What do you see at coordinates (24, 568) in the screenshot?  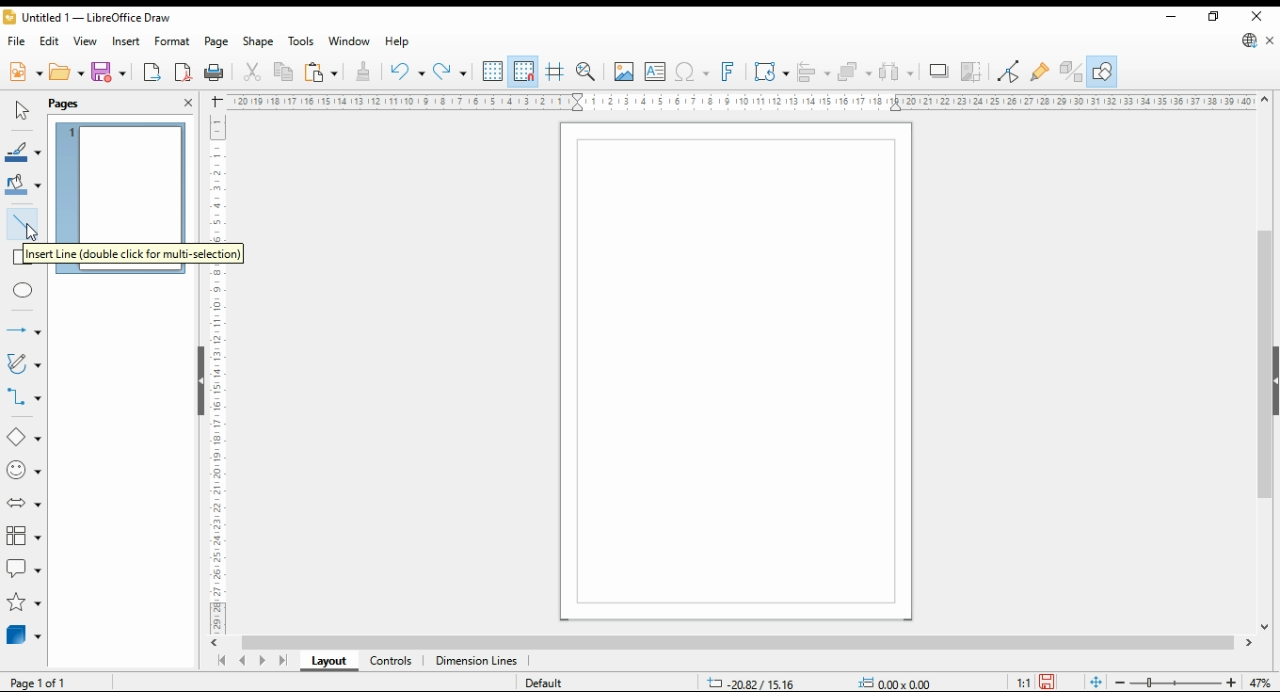 I see `callout shapes` at bounding box center [24, 568].